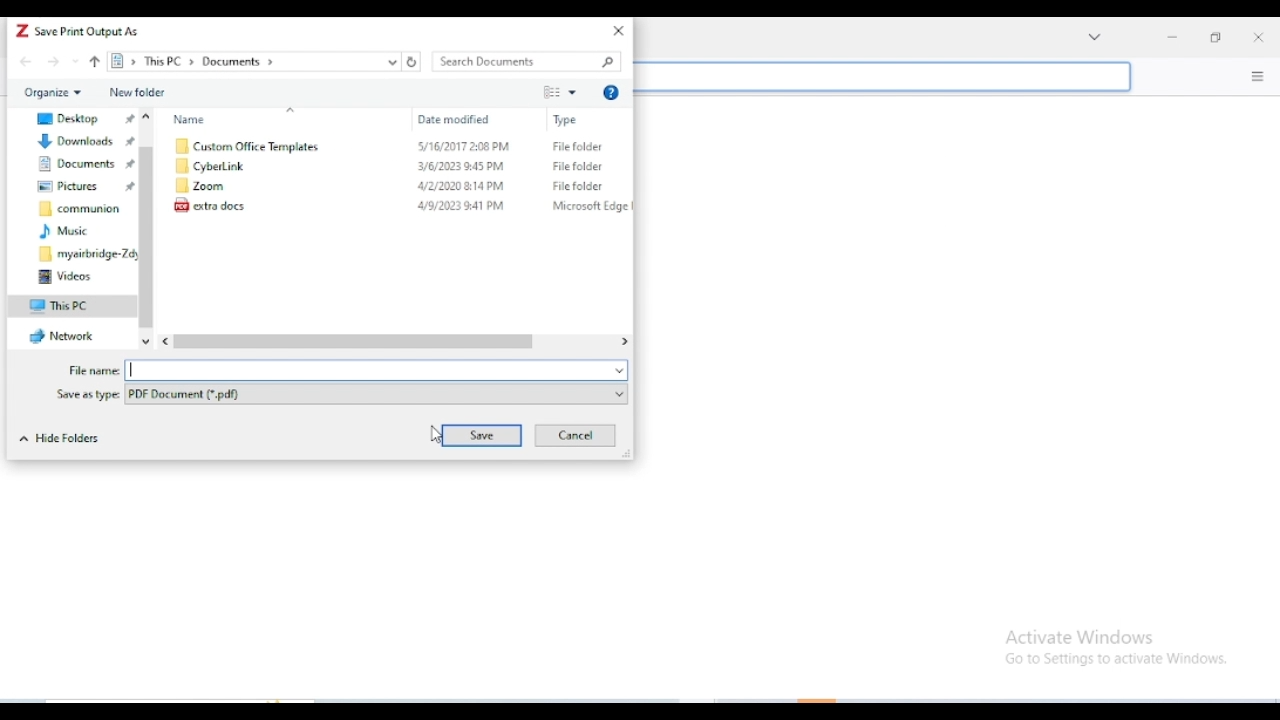  What do you see at coordinates (378, 395) in the screenshot?
I see `PDF Document (*.pdf)` at bounding box center [378, 395].